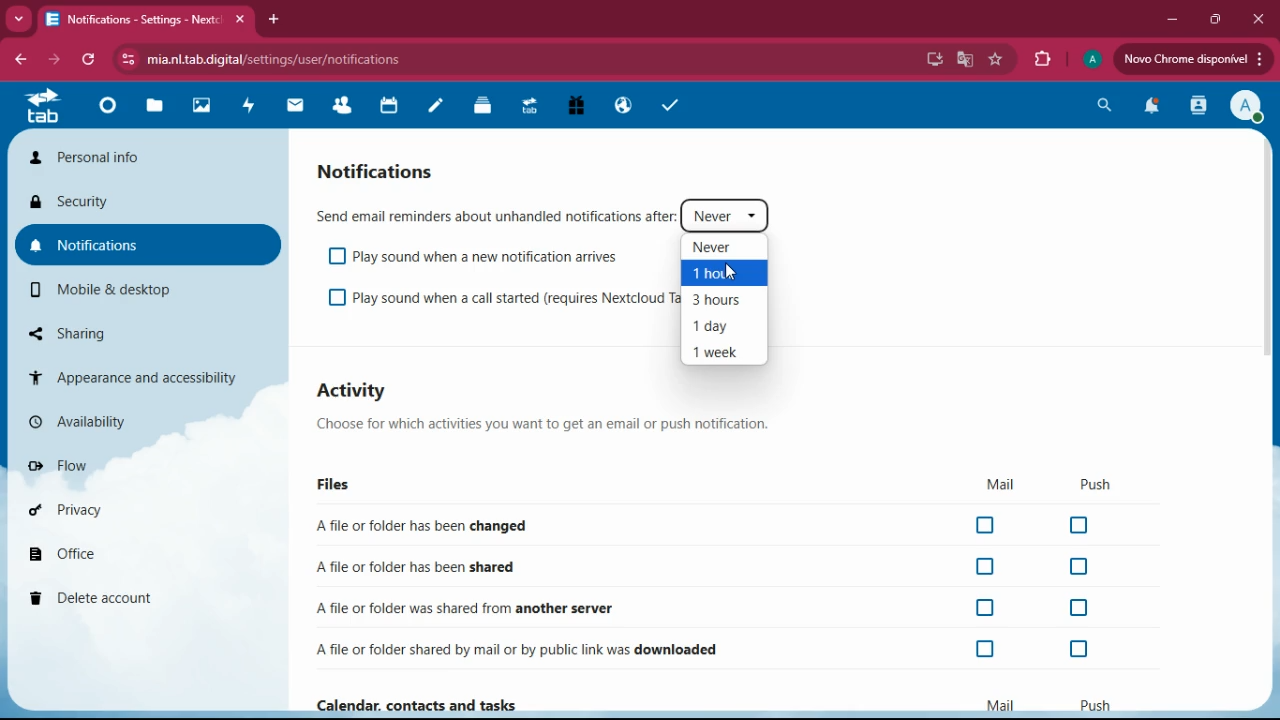 This screenshot has width=1280, height=720. What do you see at coordinates (727, 274) in the screenshot?
I see `1 hour` at bounding box center [727, 274].